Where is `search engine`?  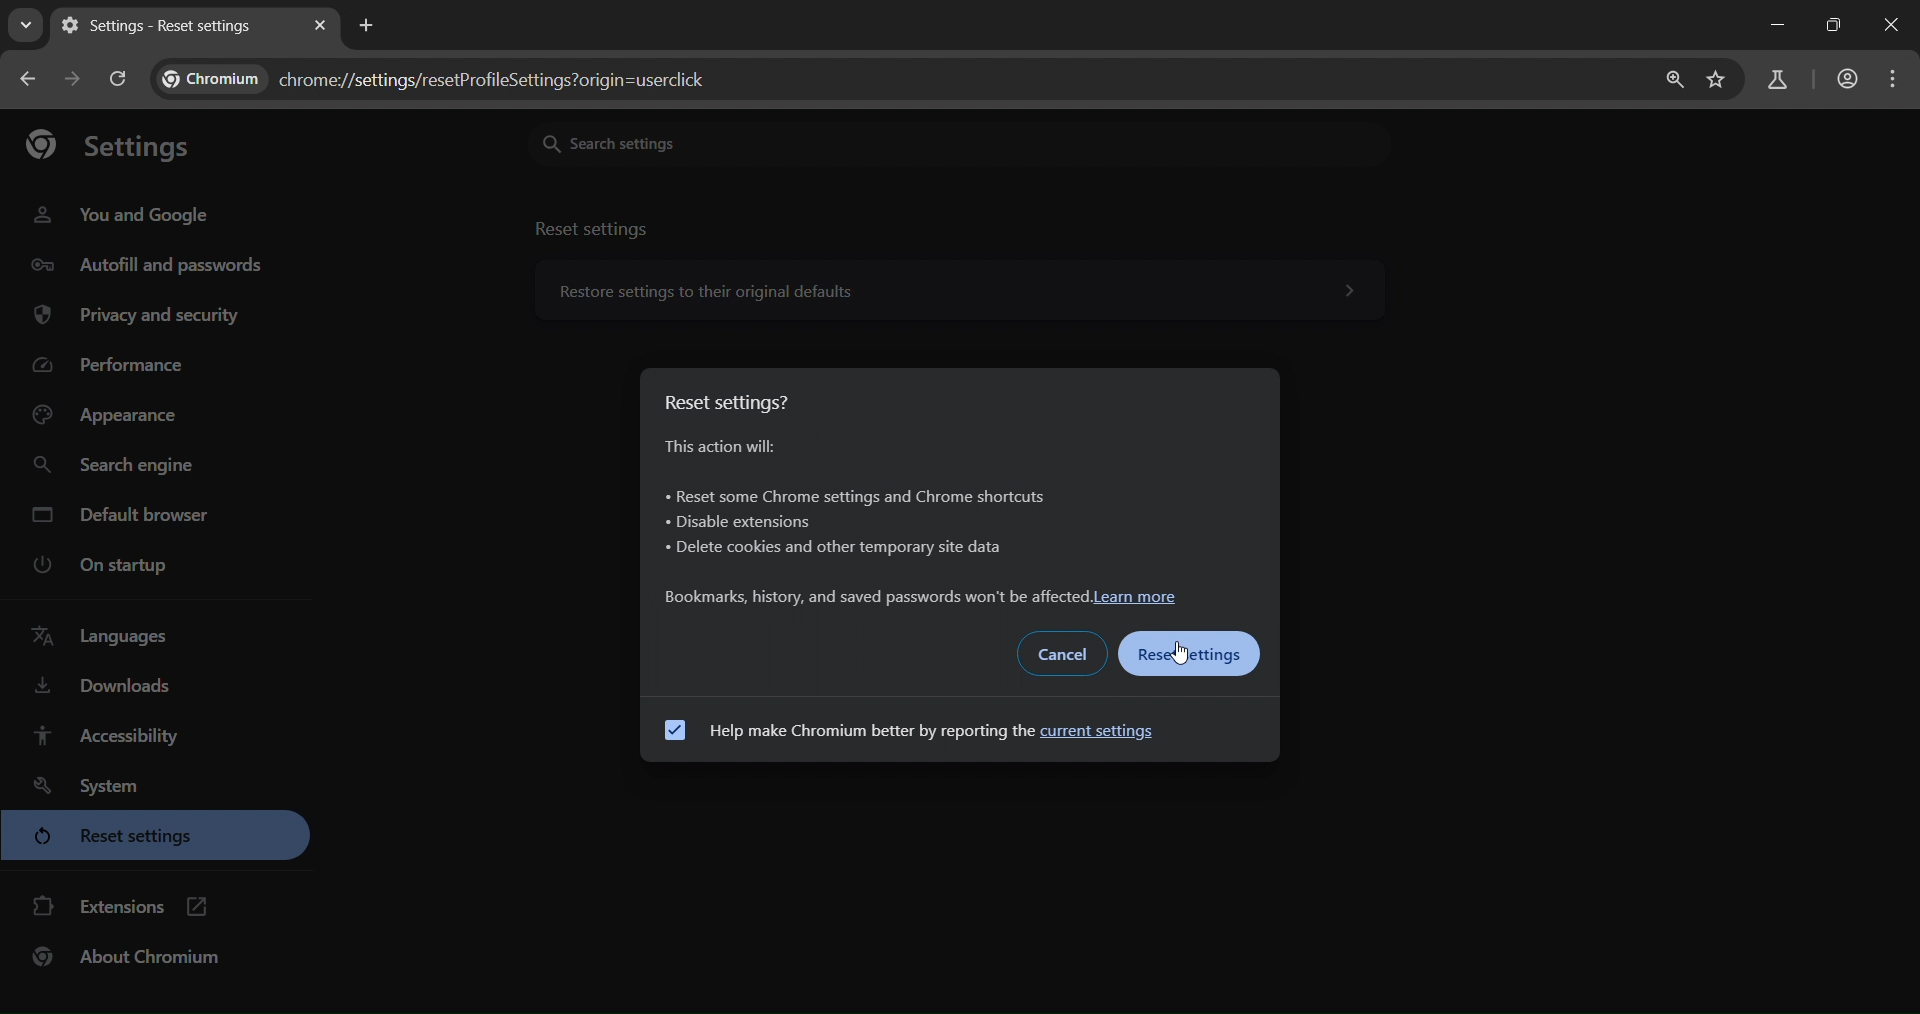
search engine is located at coordinates (119, 467).